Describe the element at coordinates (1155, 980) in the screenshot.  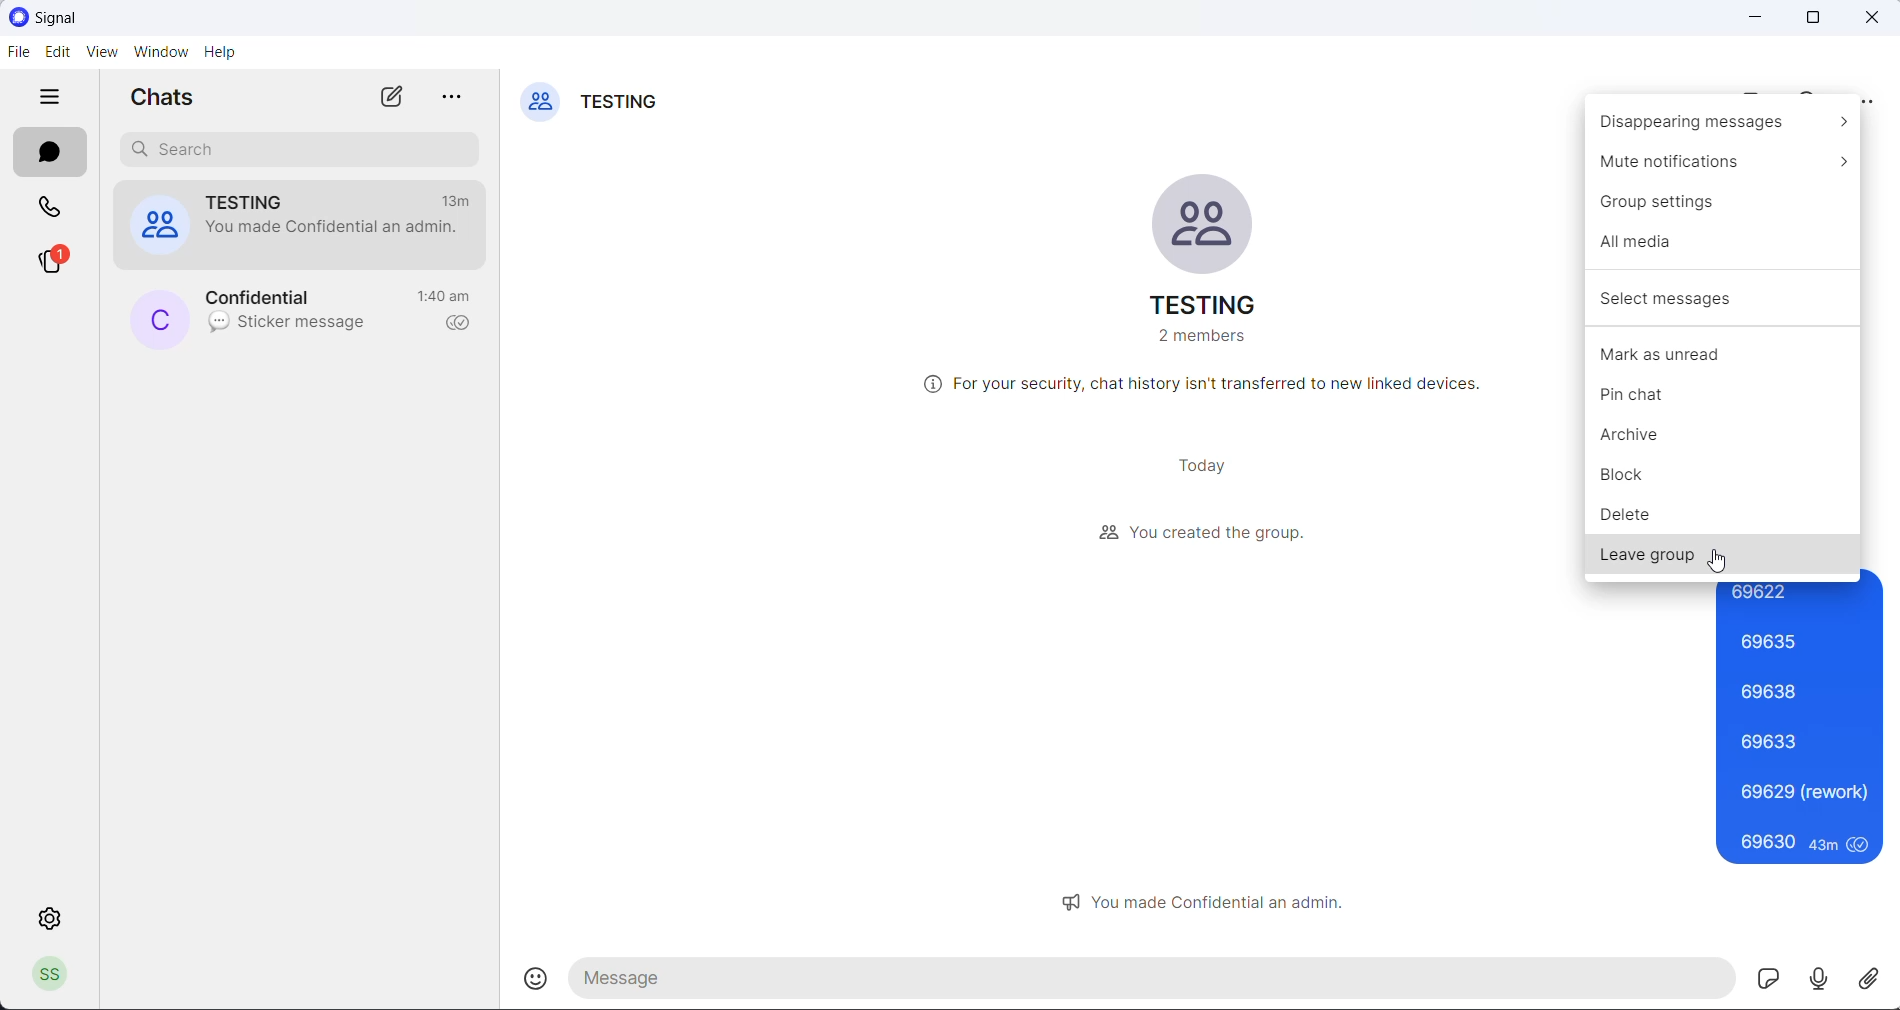
I see `message text area` at that location.